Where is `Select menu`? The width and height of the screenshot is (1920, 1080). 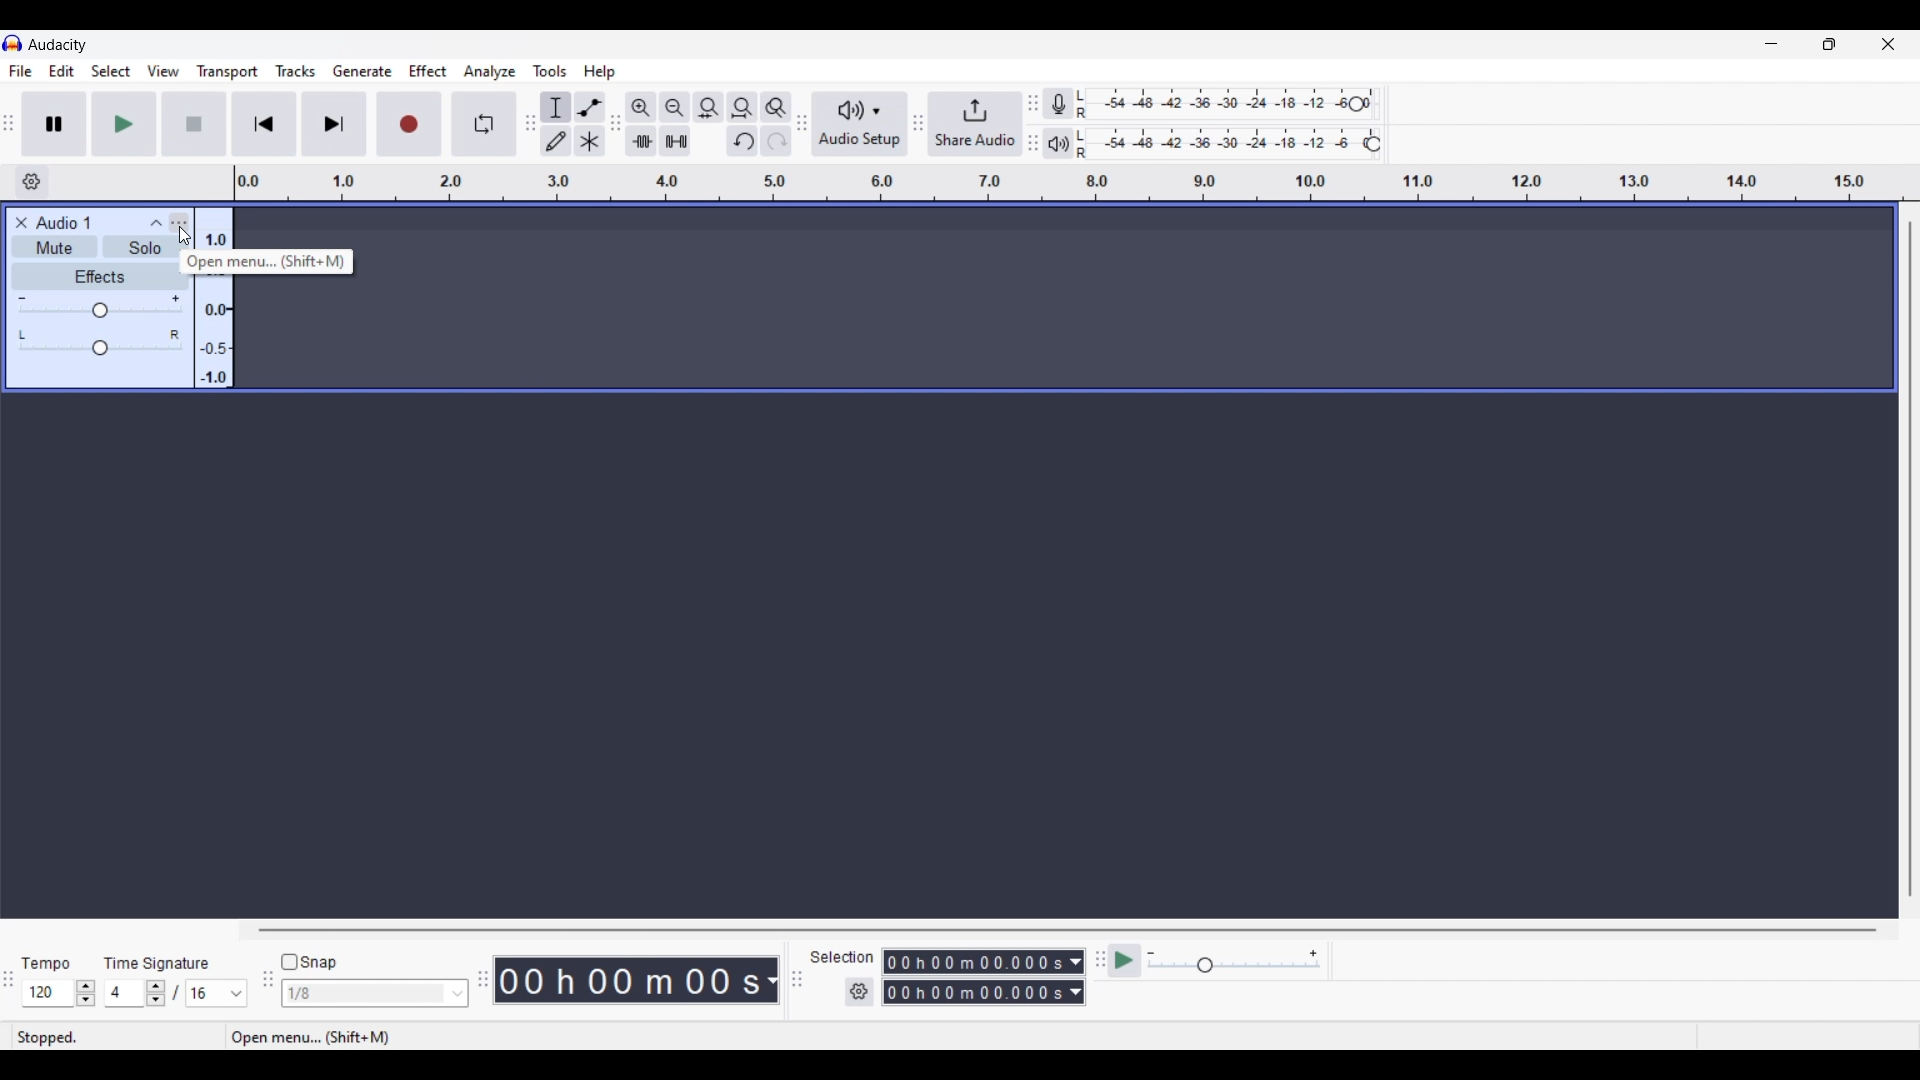 Select menu is located at coordinates (111, 72).